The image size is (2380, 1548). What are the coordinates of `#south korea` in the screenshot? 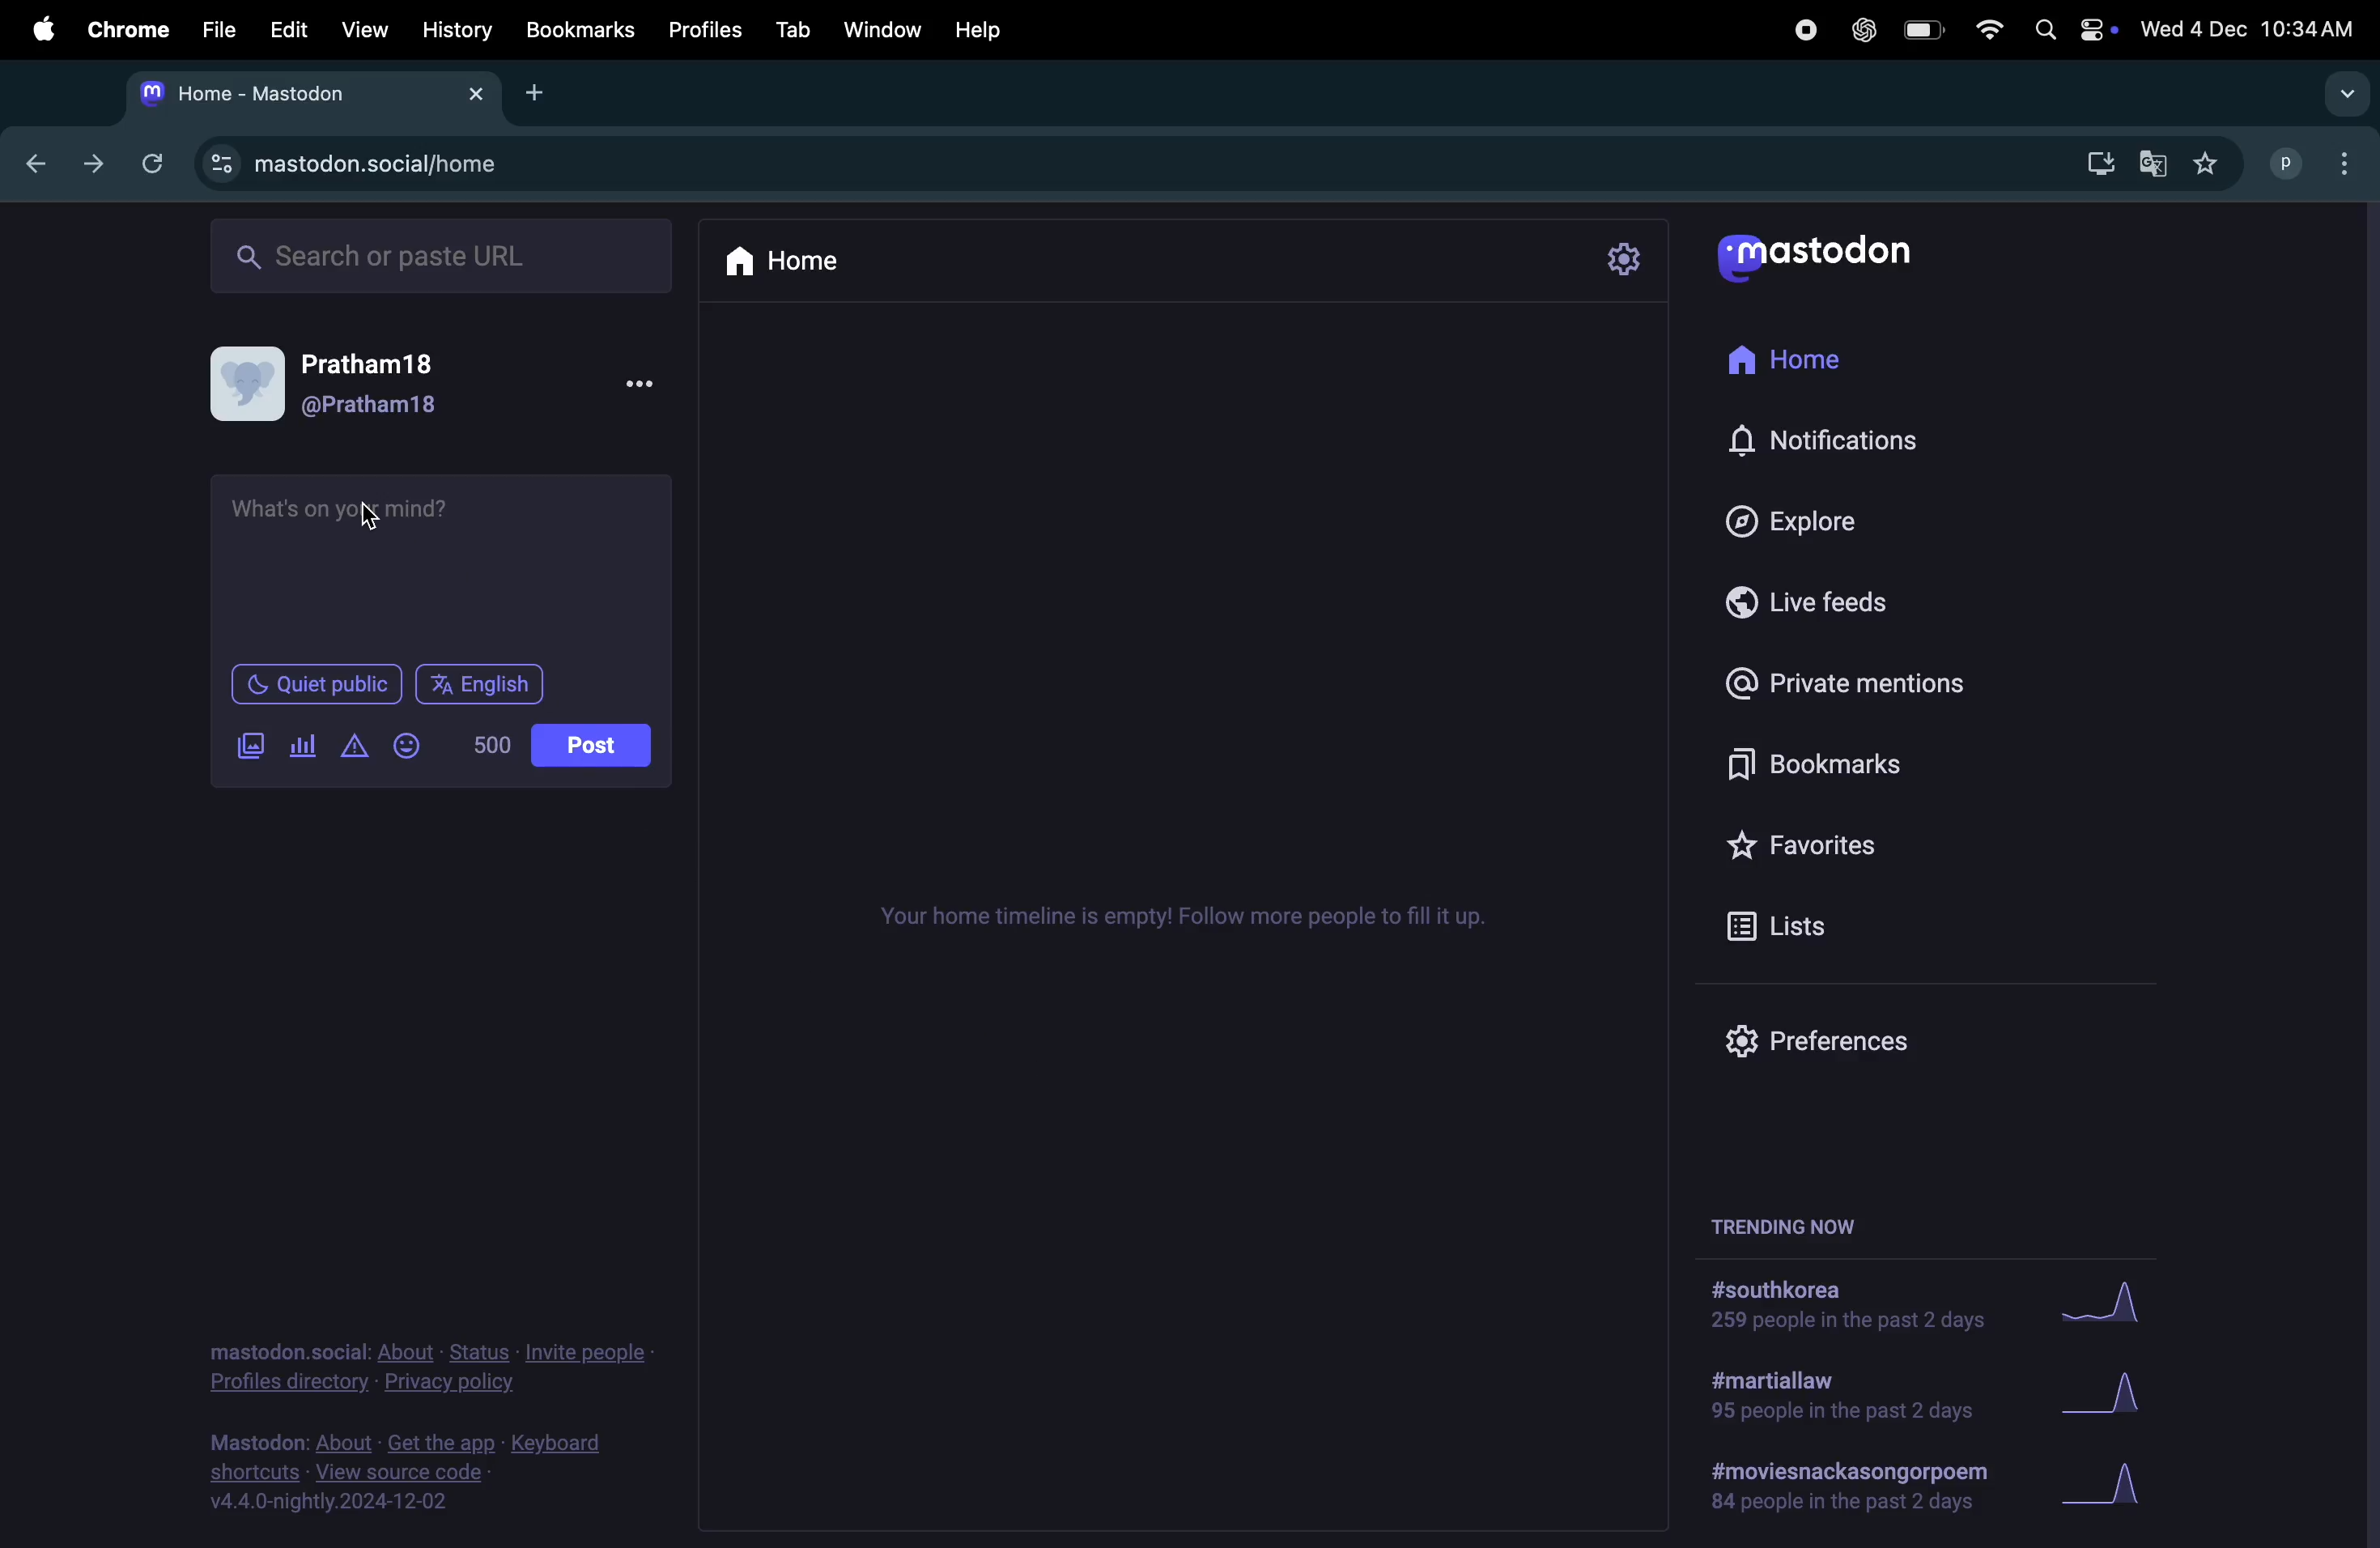 It's located at (1838, 1306).